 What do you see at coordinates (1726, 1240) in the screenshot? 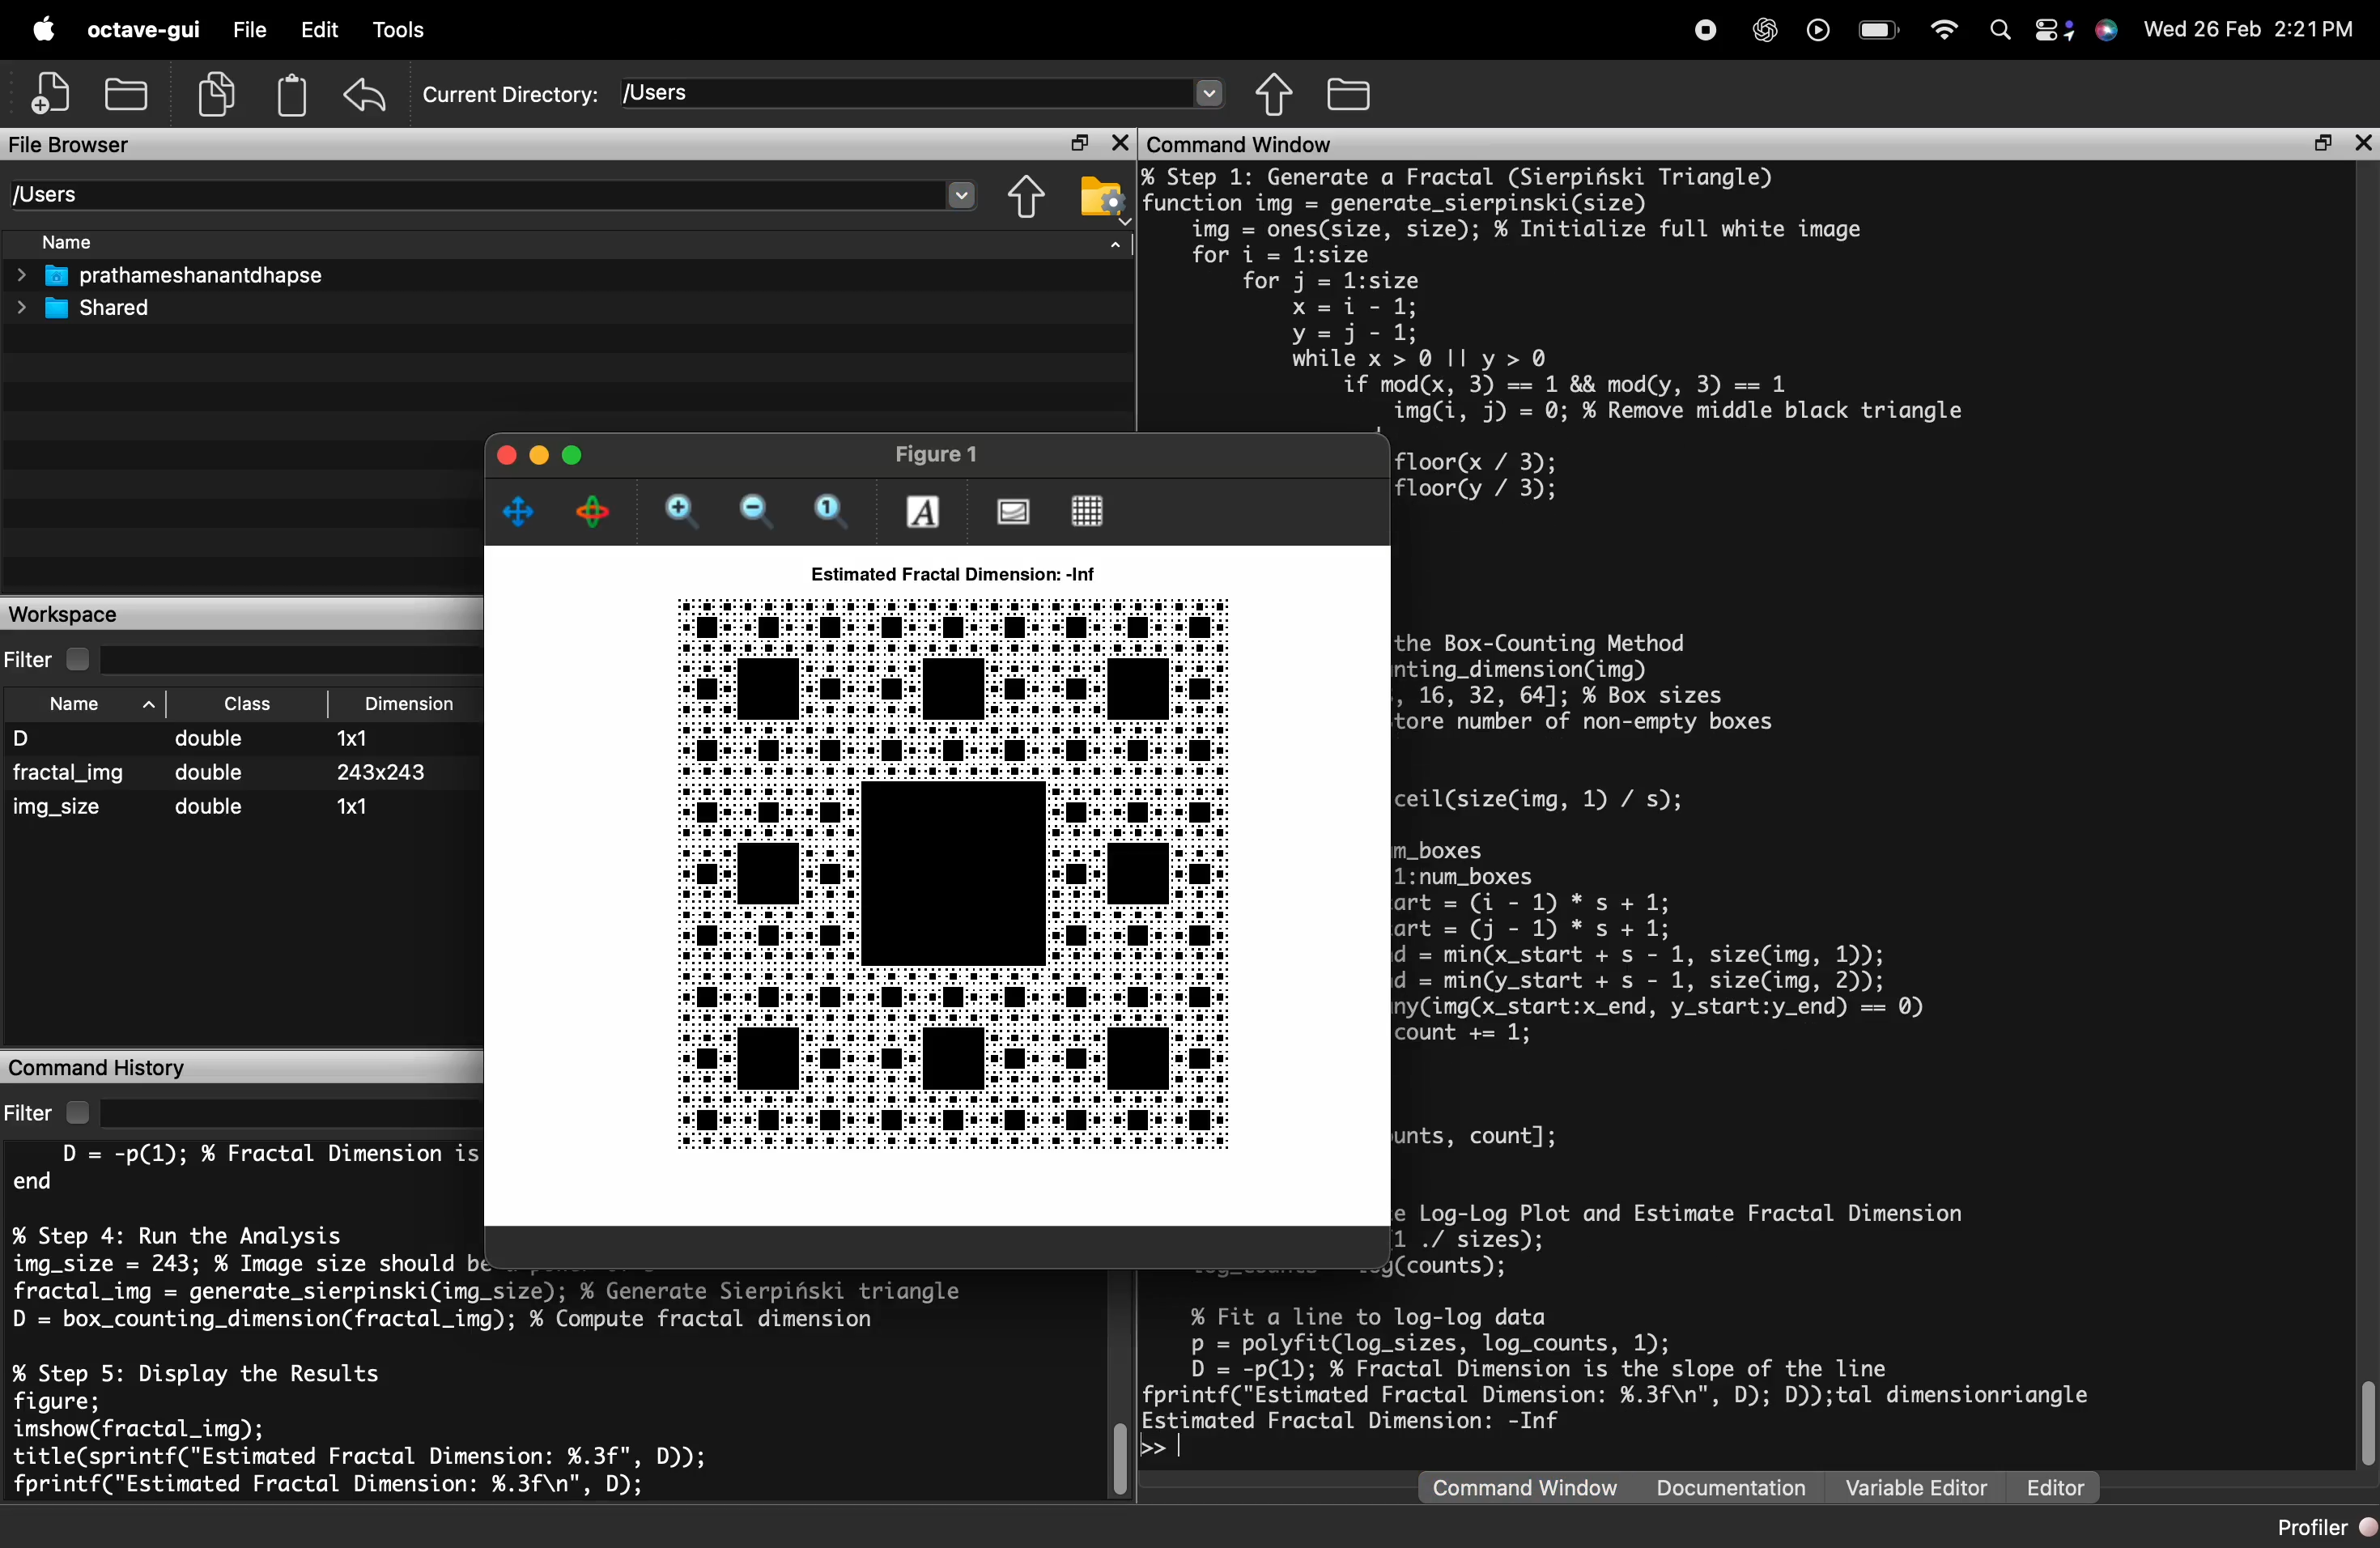
I see `code to get the estimate fractal dimension` at bounding box center [1726, 1240].